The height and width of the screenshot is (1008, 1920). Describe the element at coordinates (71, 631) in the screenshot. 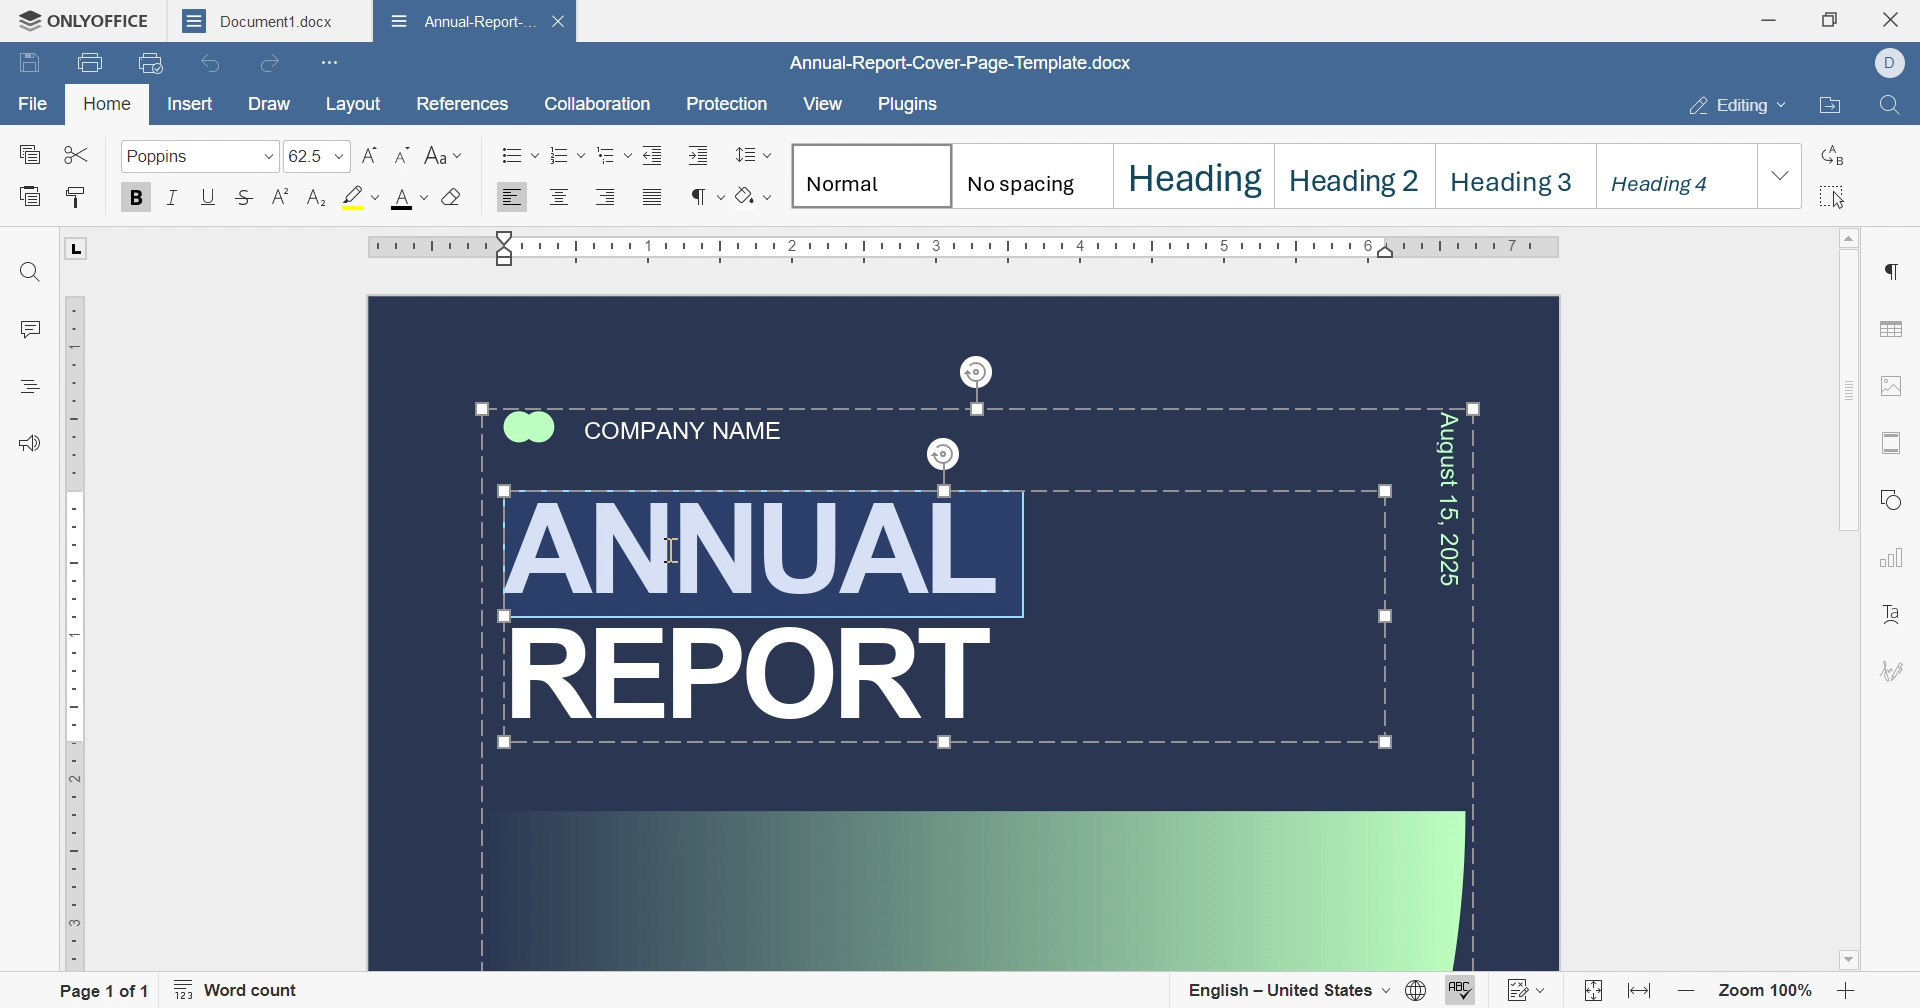

I see `ruler` at that location.